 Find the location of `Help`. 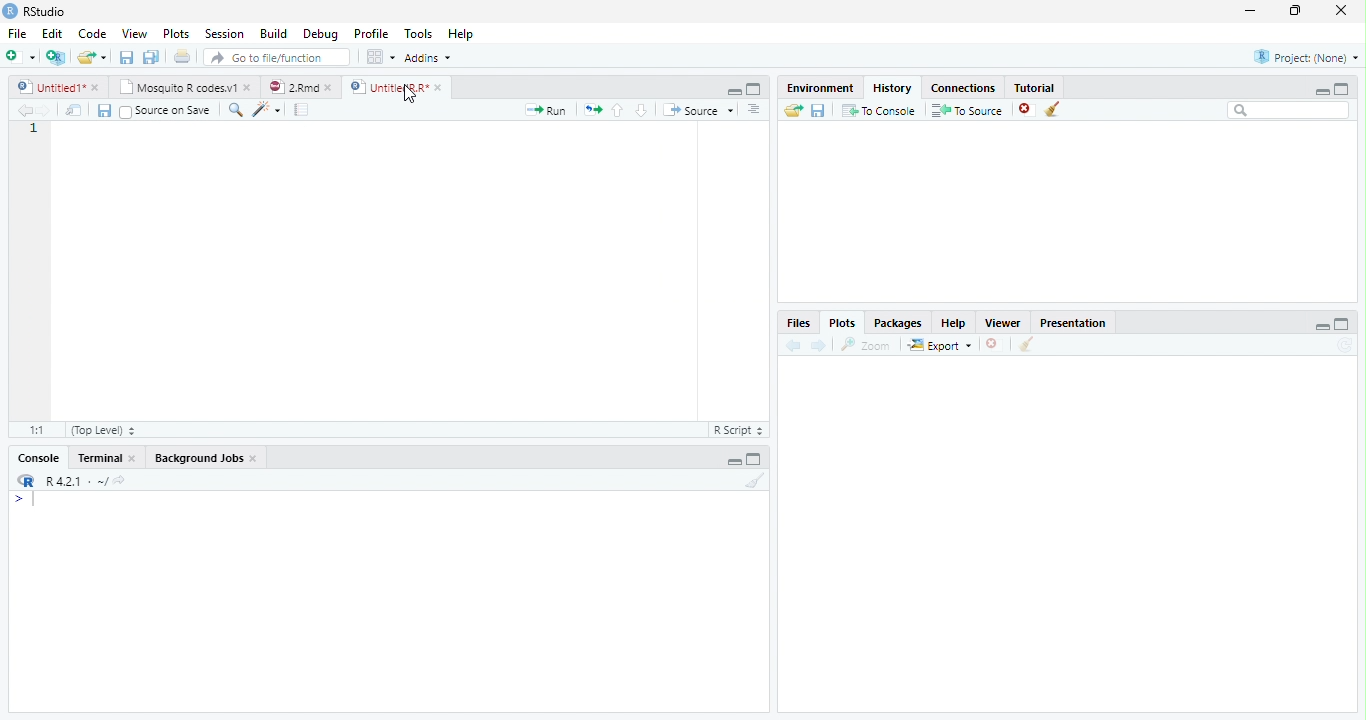

Help is located at coordinates (954, 322).